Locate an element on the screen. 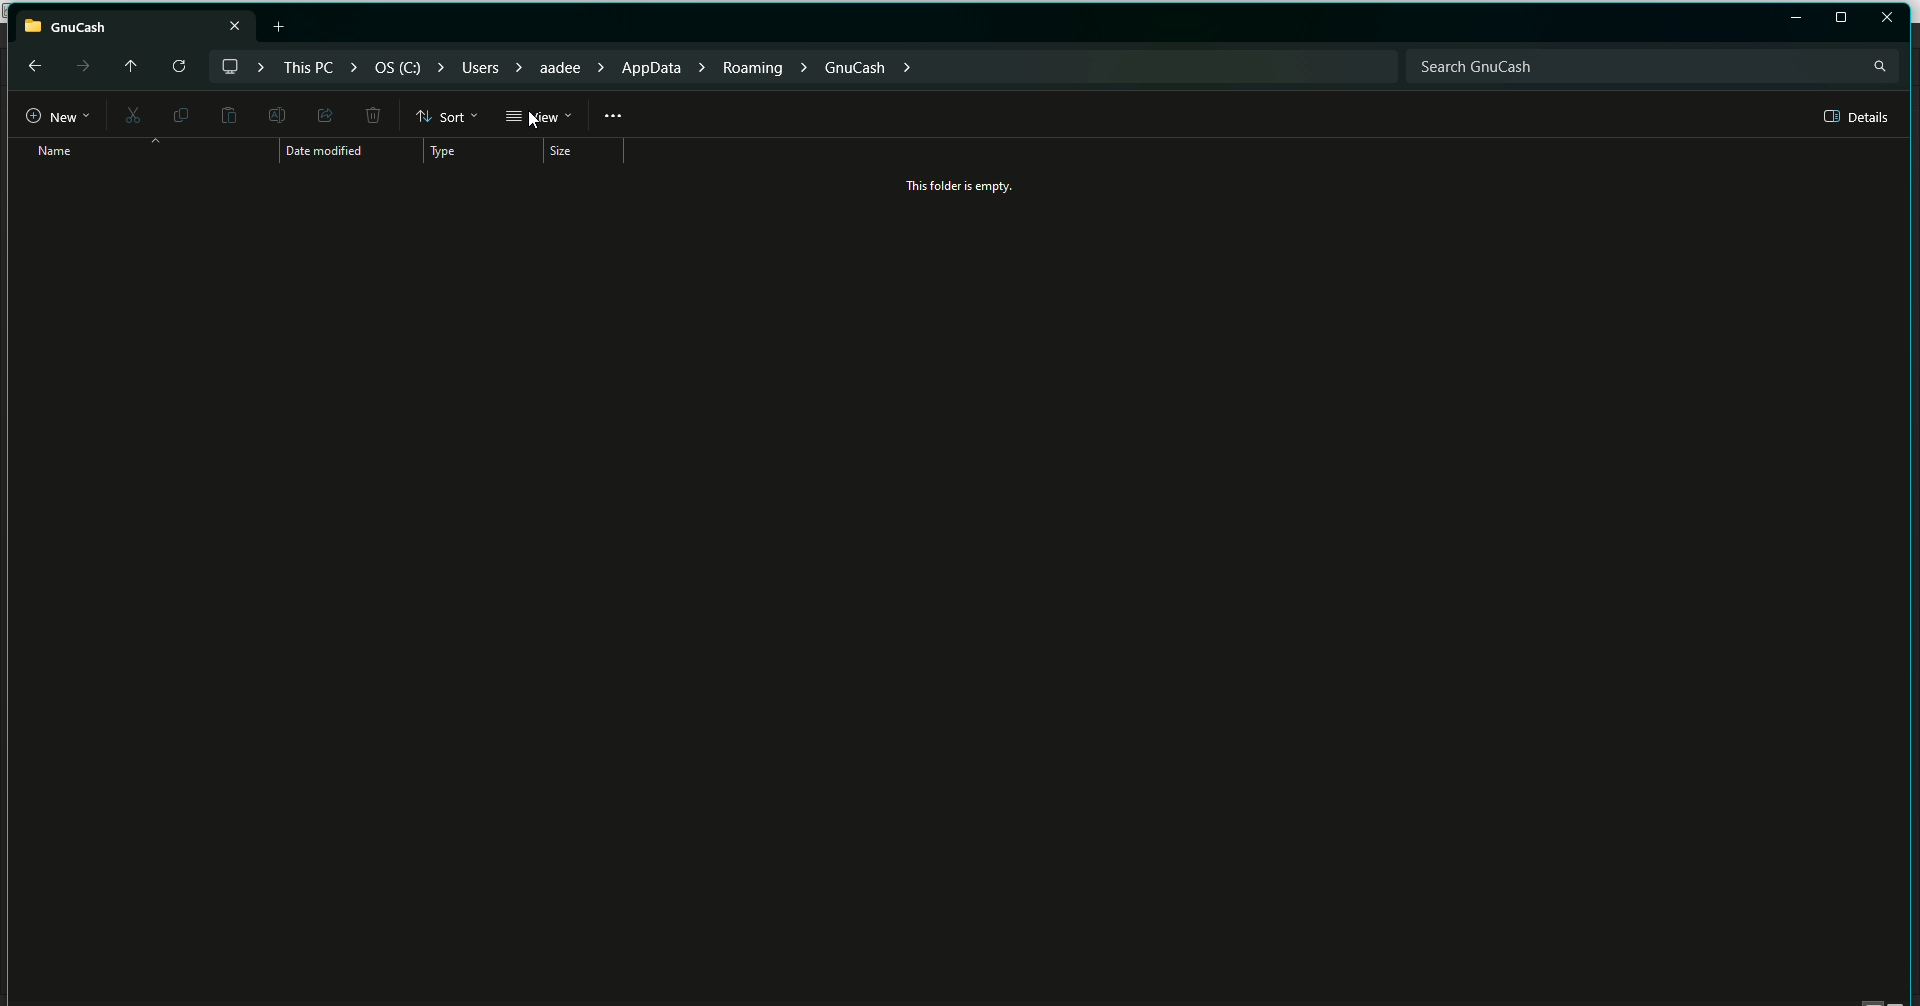 The height and width of the screenshot is (1006, 1920). Cut is located at coordinates (129, 117).